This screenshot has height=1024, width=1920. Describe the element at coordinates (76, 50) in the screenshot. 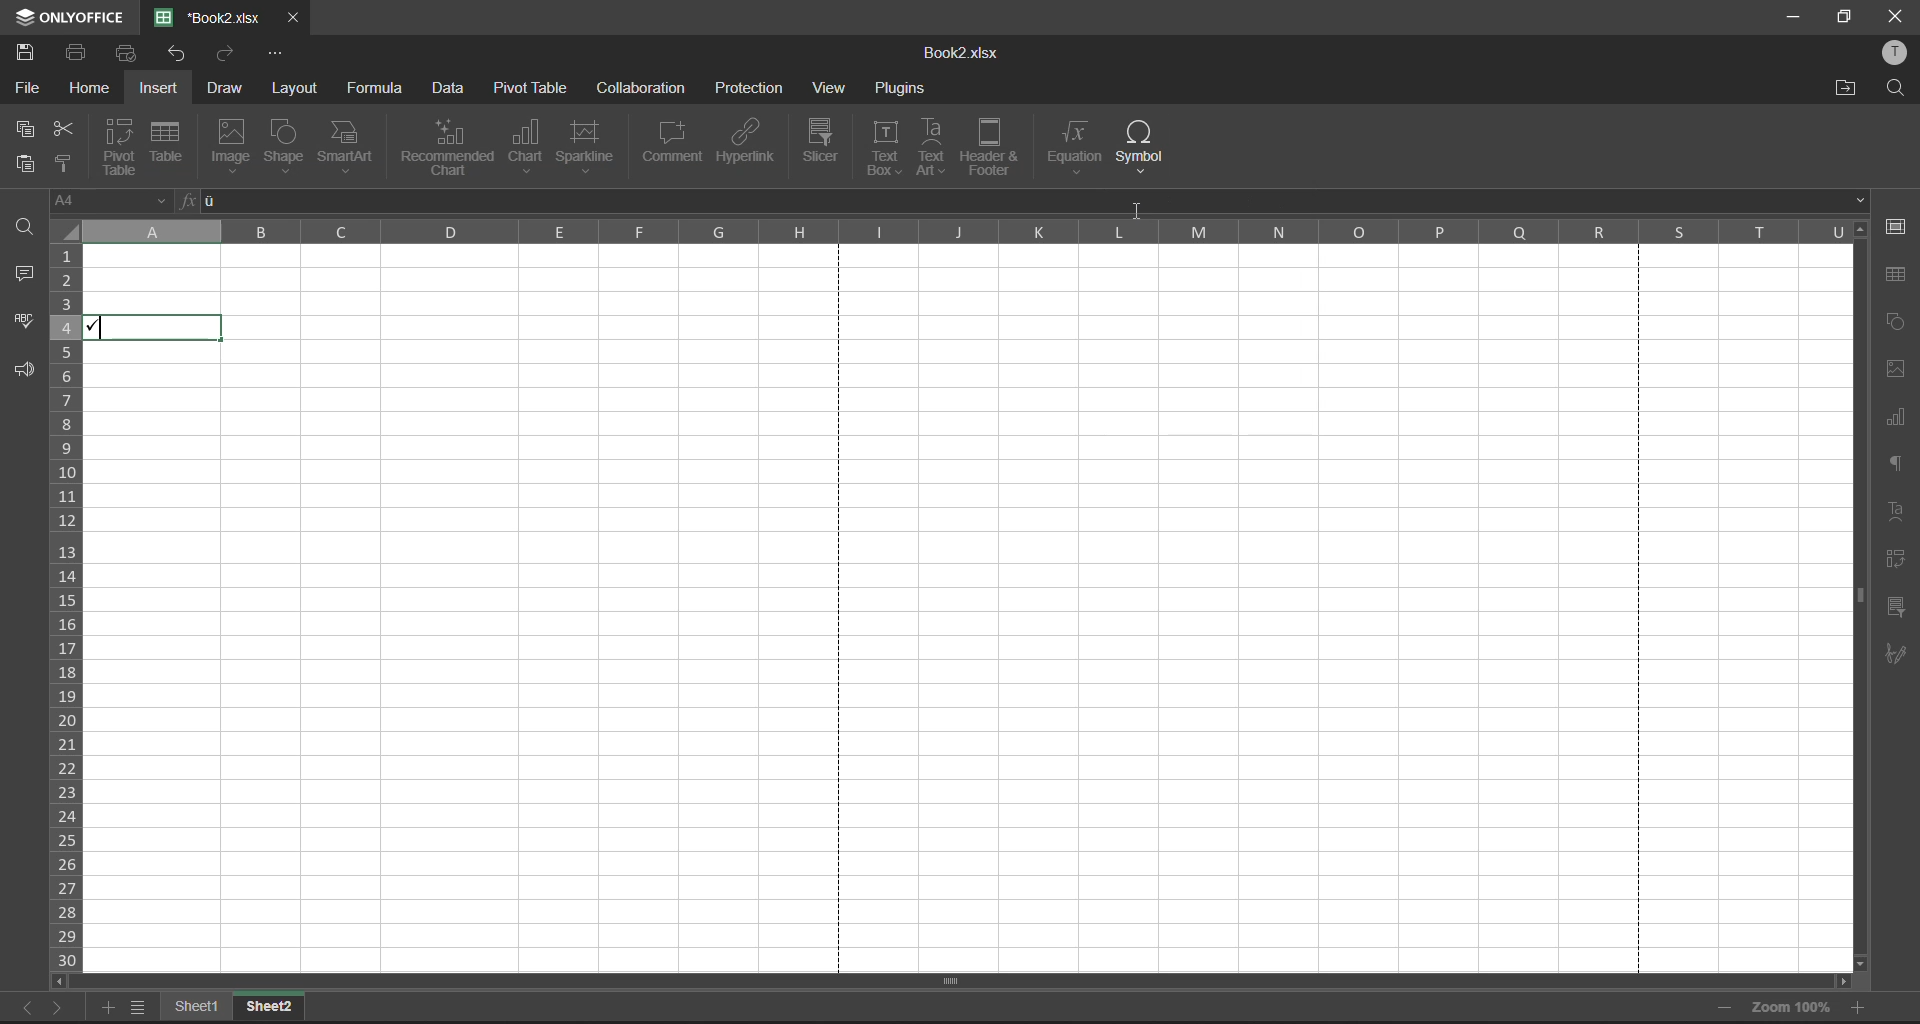

I see `print` at that location.